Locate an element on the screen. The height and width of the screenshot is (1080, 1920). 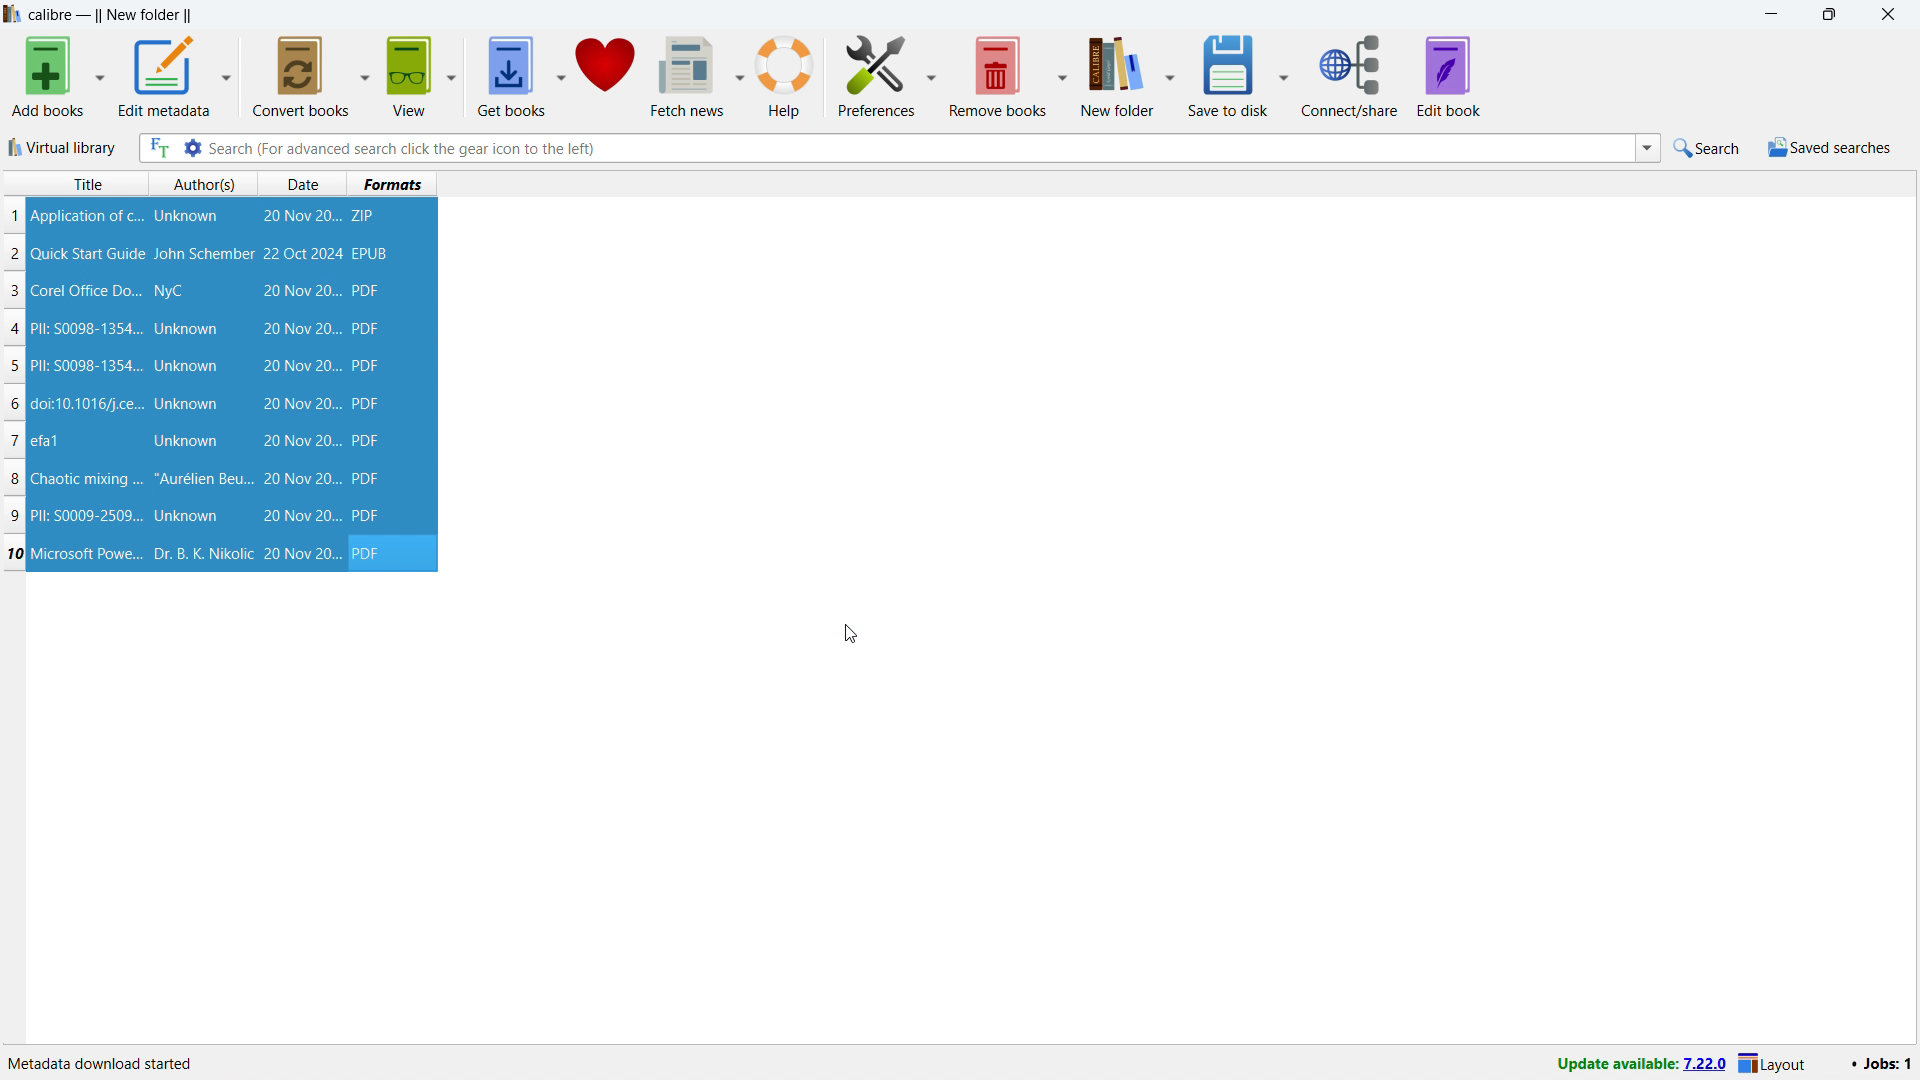
saved searches is located at coordinates (1830, 147).